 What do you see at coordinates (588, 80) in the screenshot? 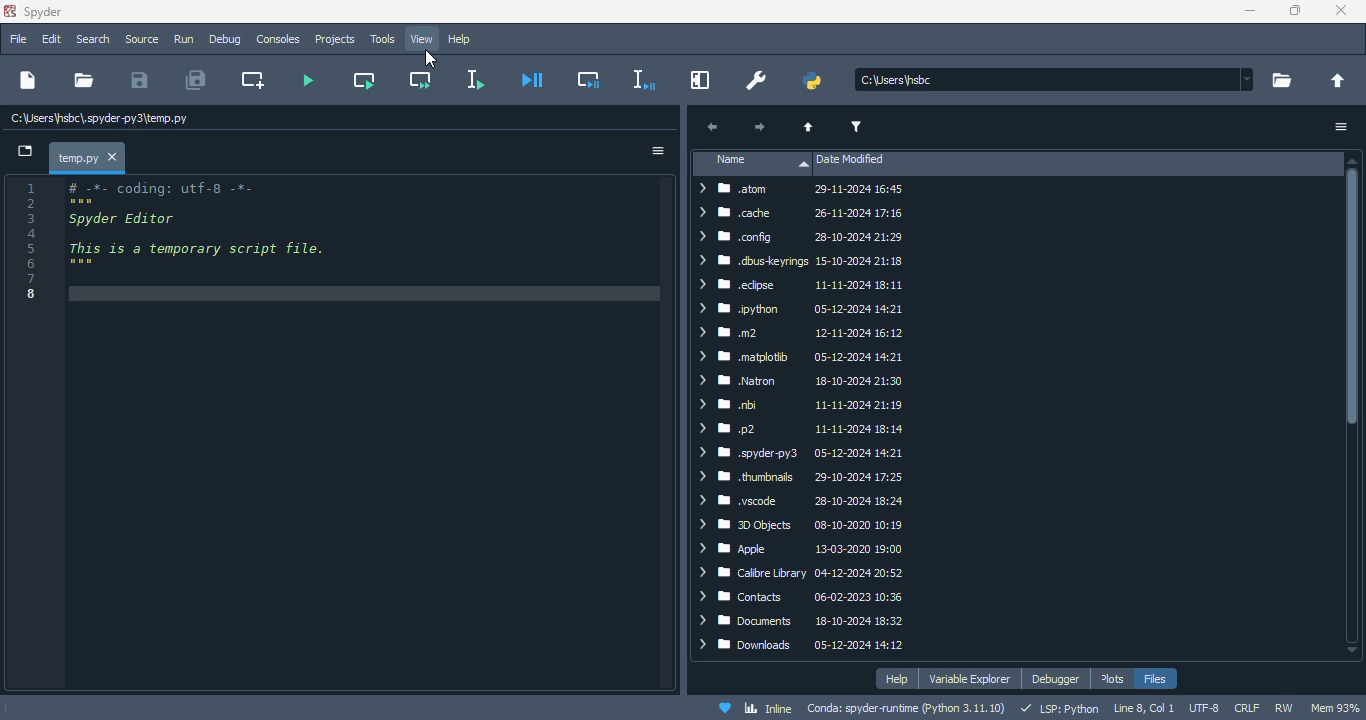
I see `debug cell` at bounding box center [588, 80].